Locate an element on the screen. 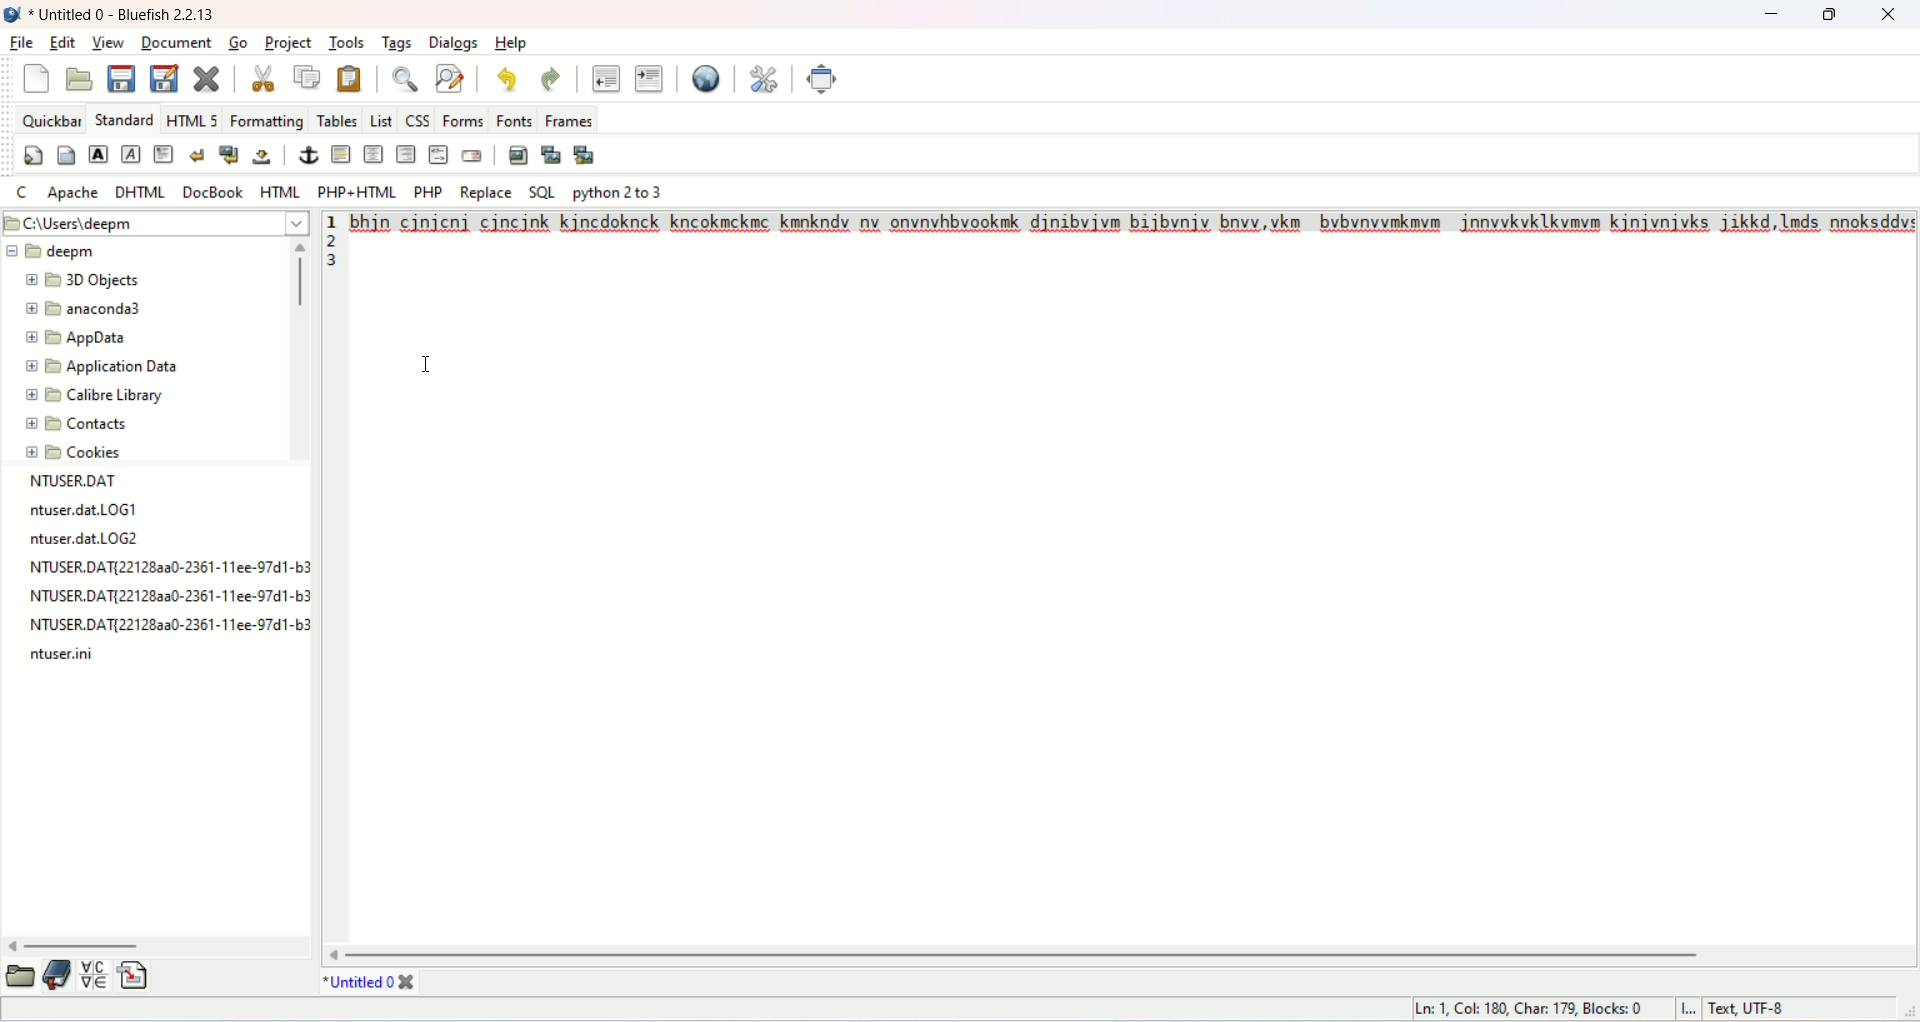 The image size is (1920, 1022). multi thumbnail is located at coordinates (589, 154).